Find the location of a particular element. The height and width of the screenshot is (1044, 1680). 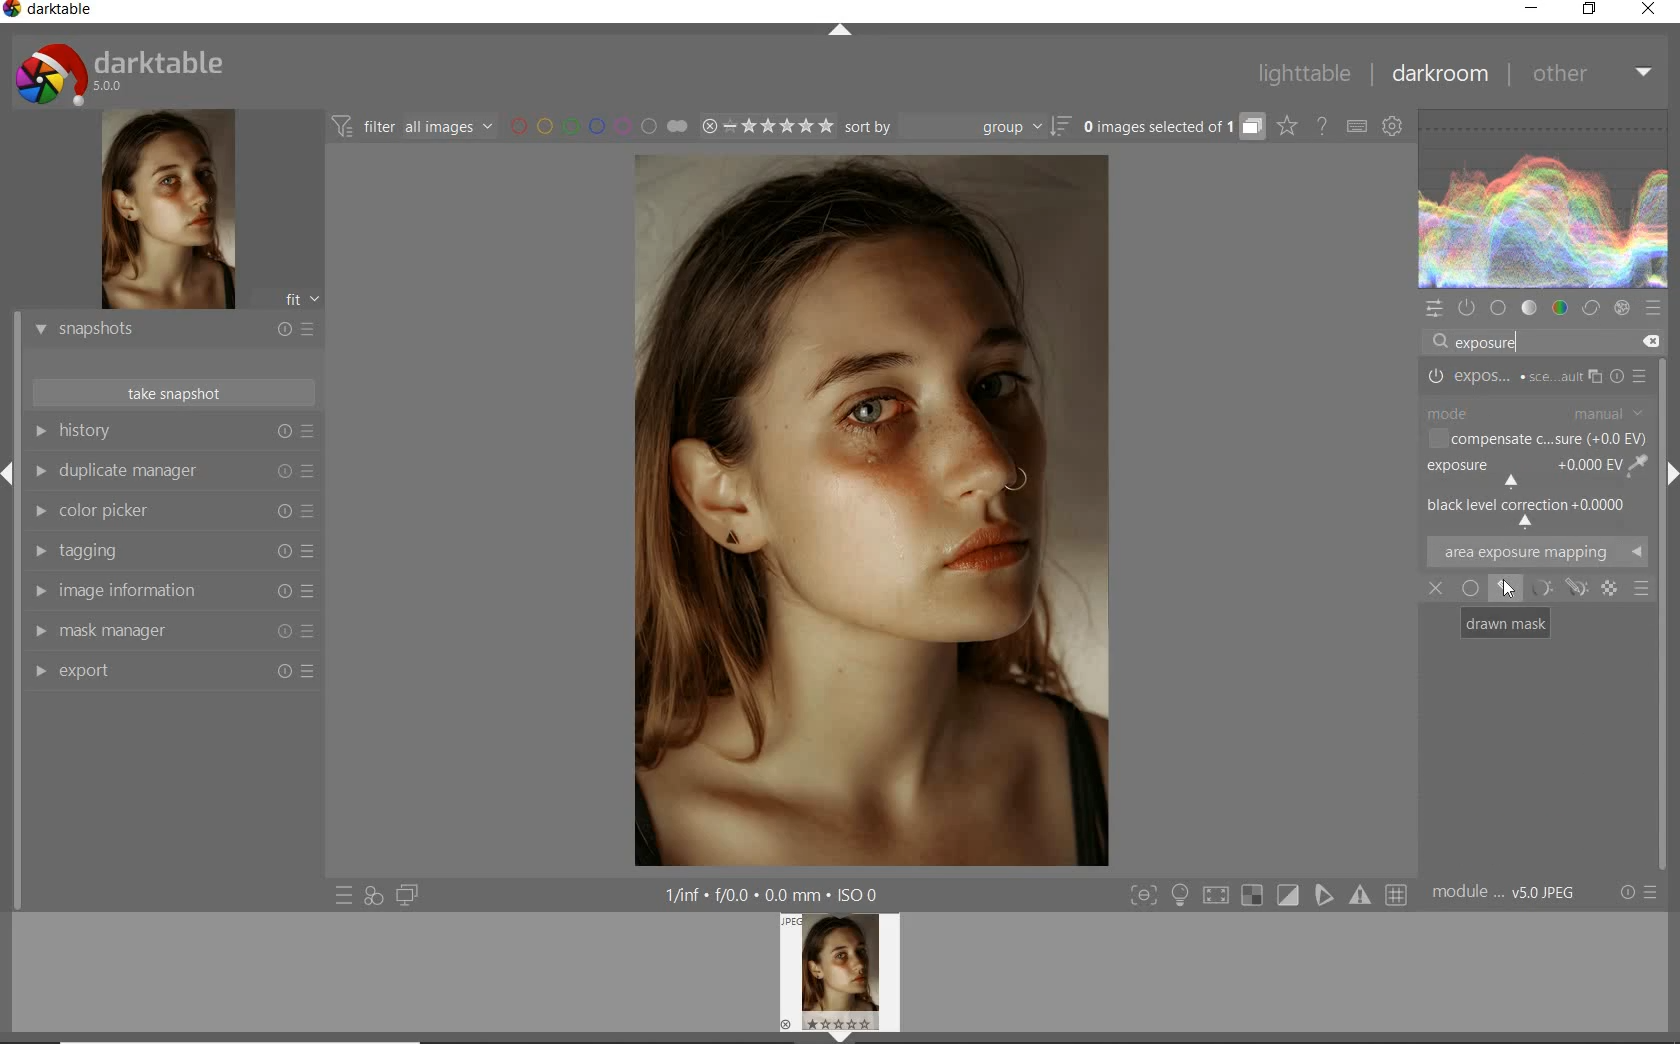

correct is located at coordinates (1592, 306).